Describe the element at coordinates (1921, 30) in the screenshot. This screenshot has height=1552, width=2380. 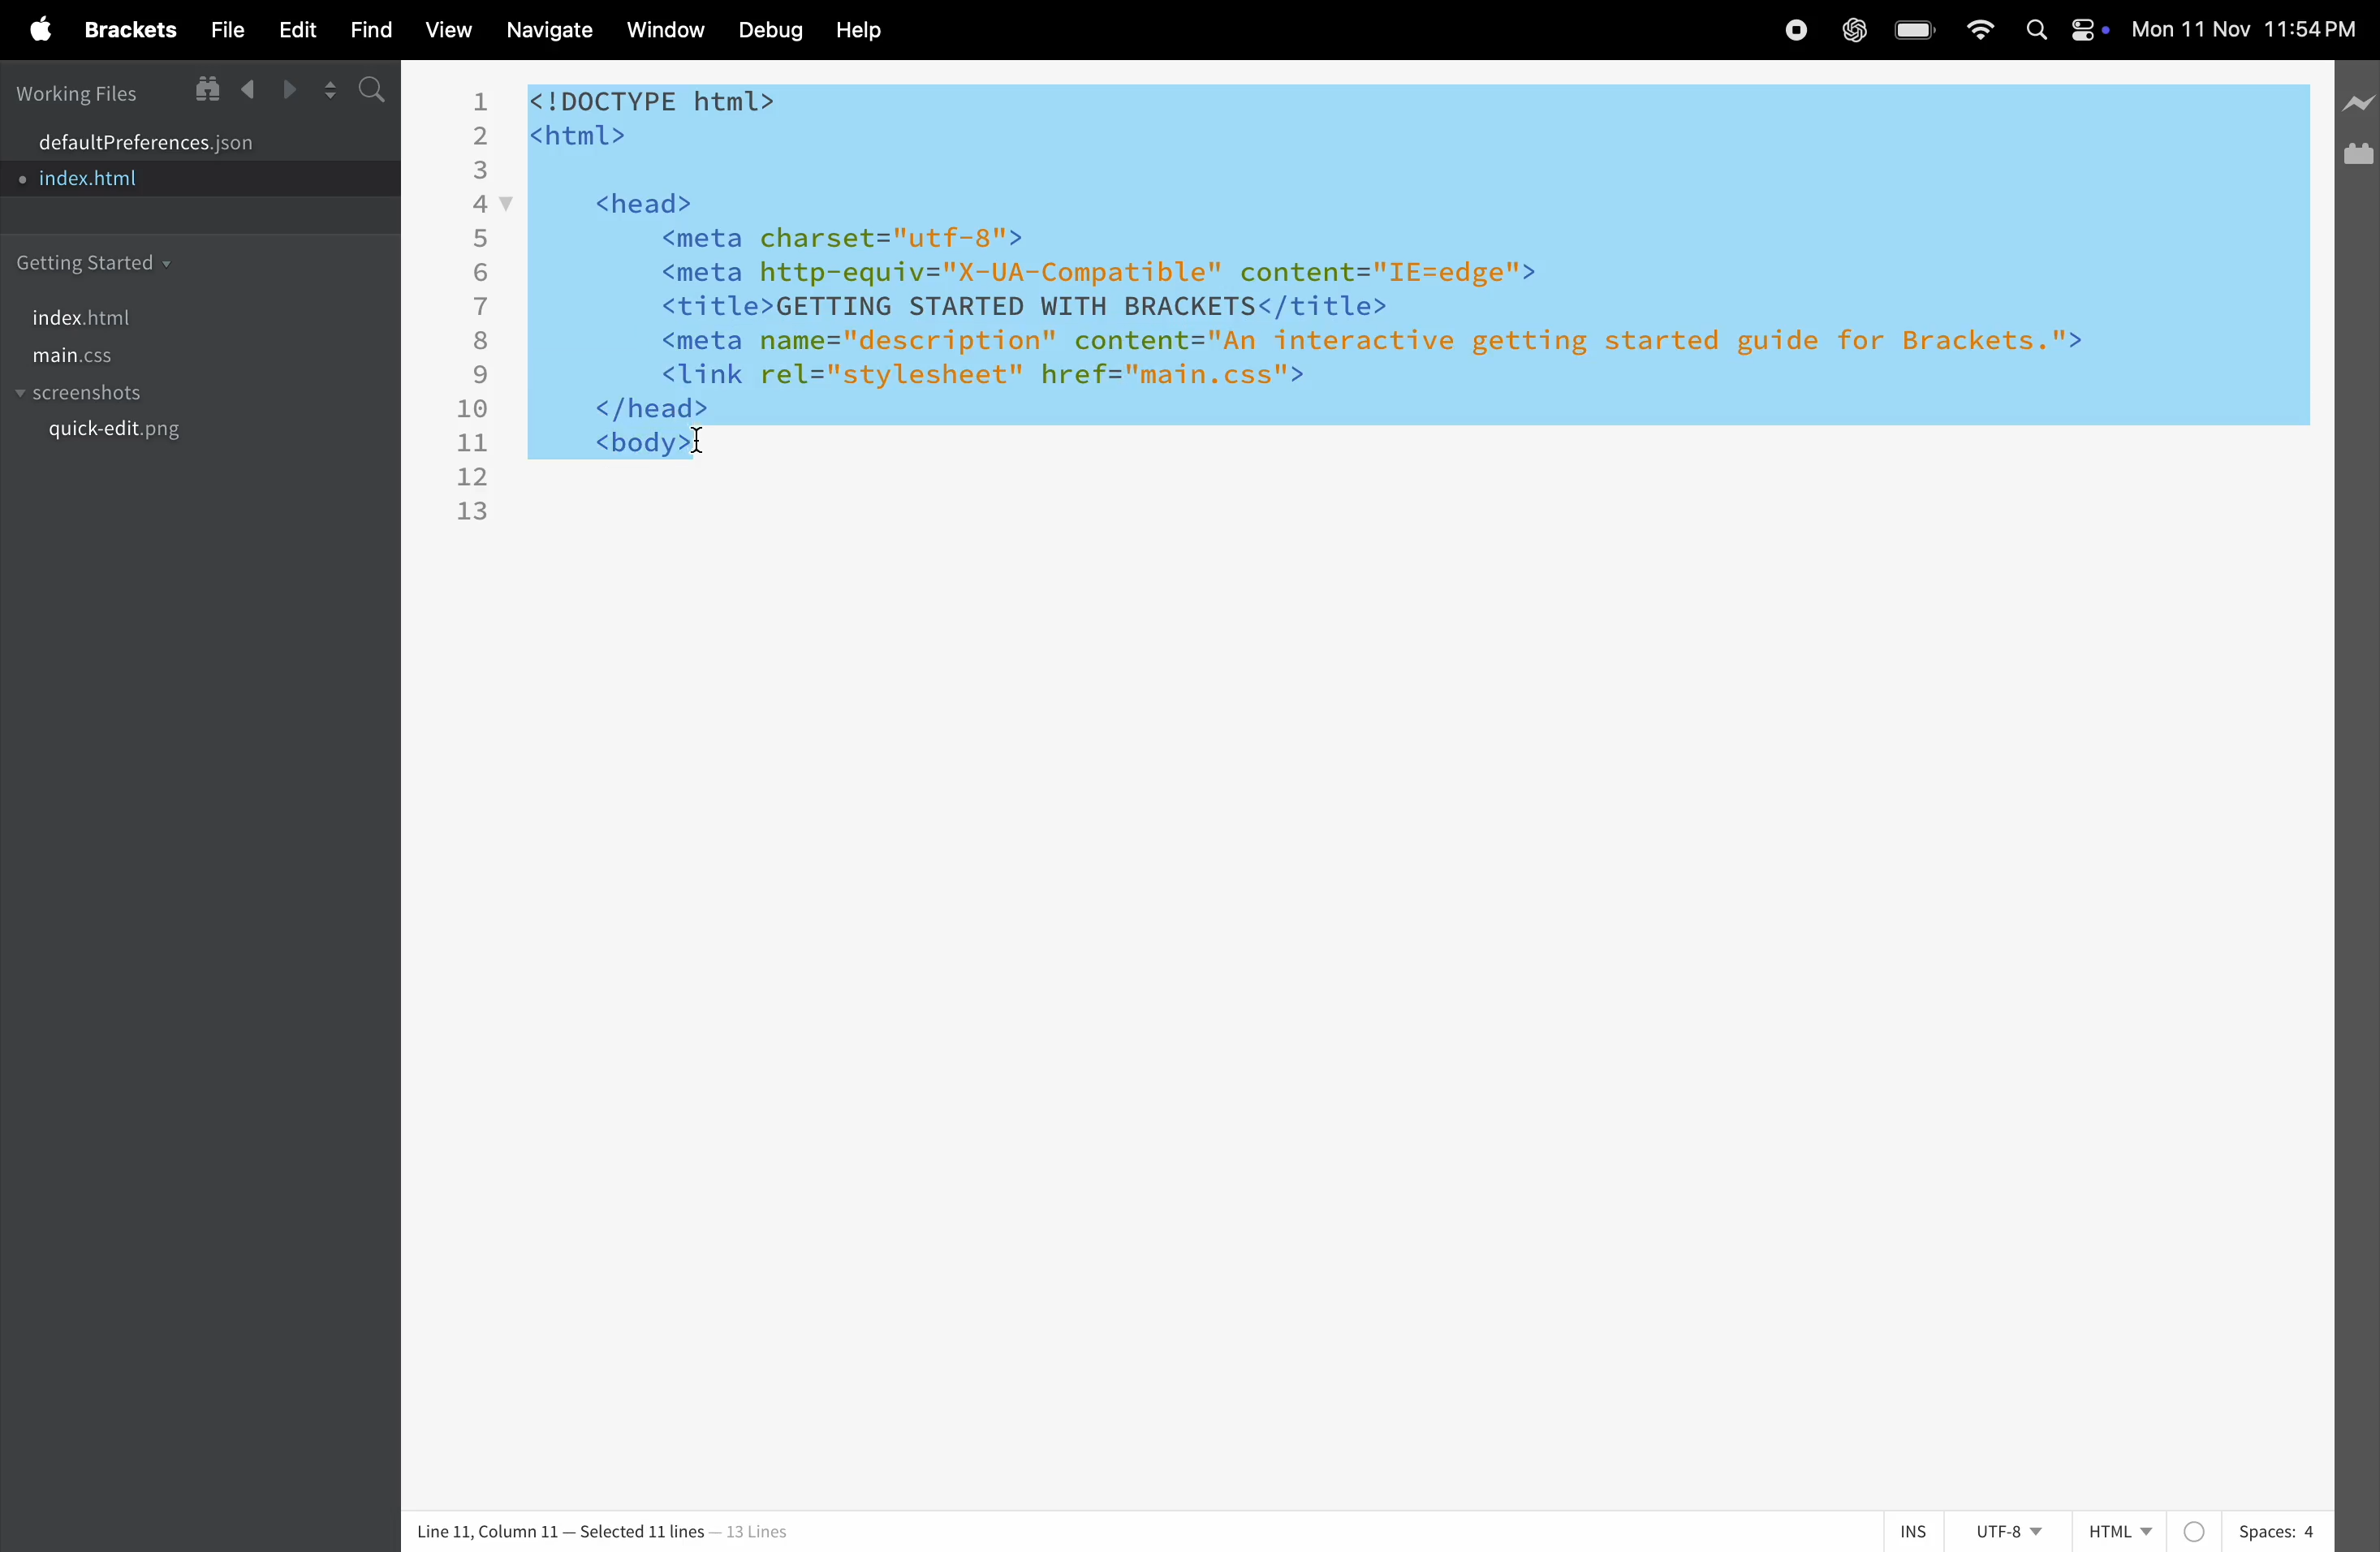
I see `battery` at that location.